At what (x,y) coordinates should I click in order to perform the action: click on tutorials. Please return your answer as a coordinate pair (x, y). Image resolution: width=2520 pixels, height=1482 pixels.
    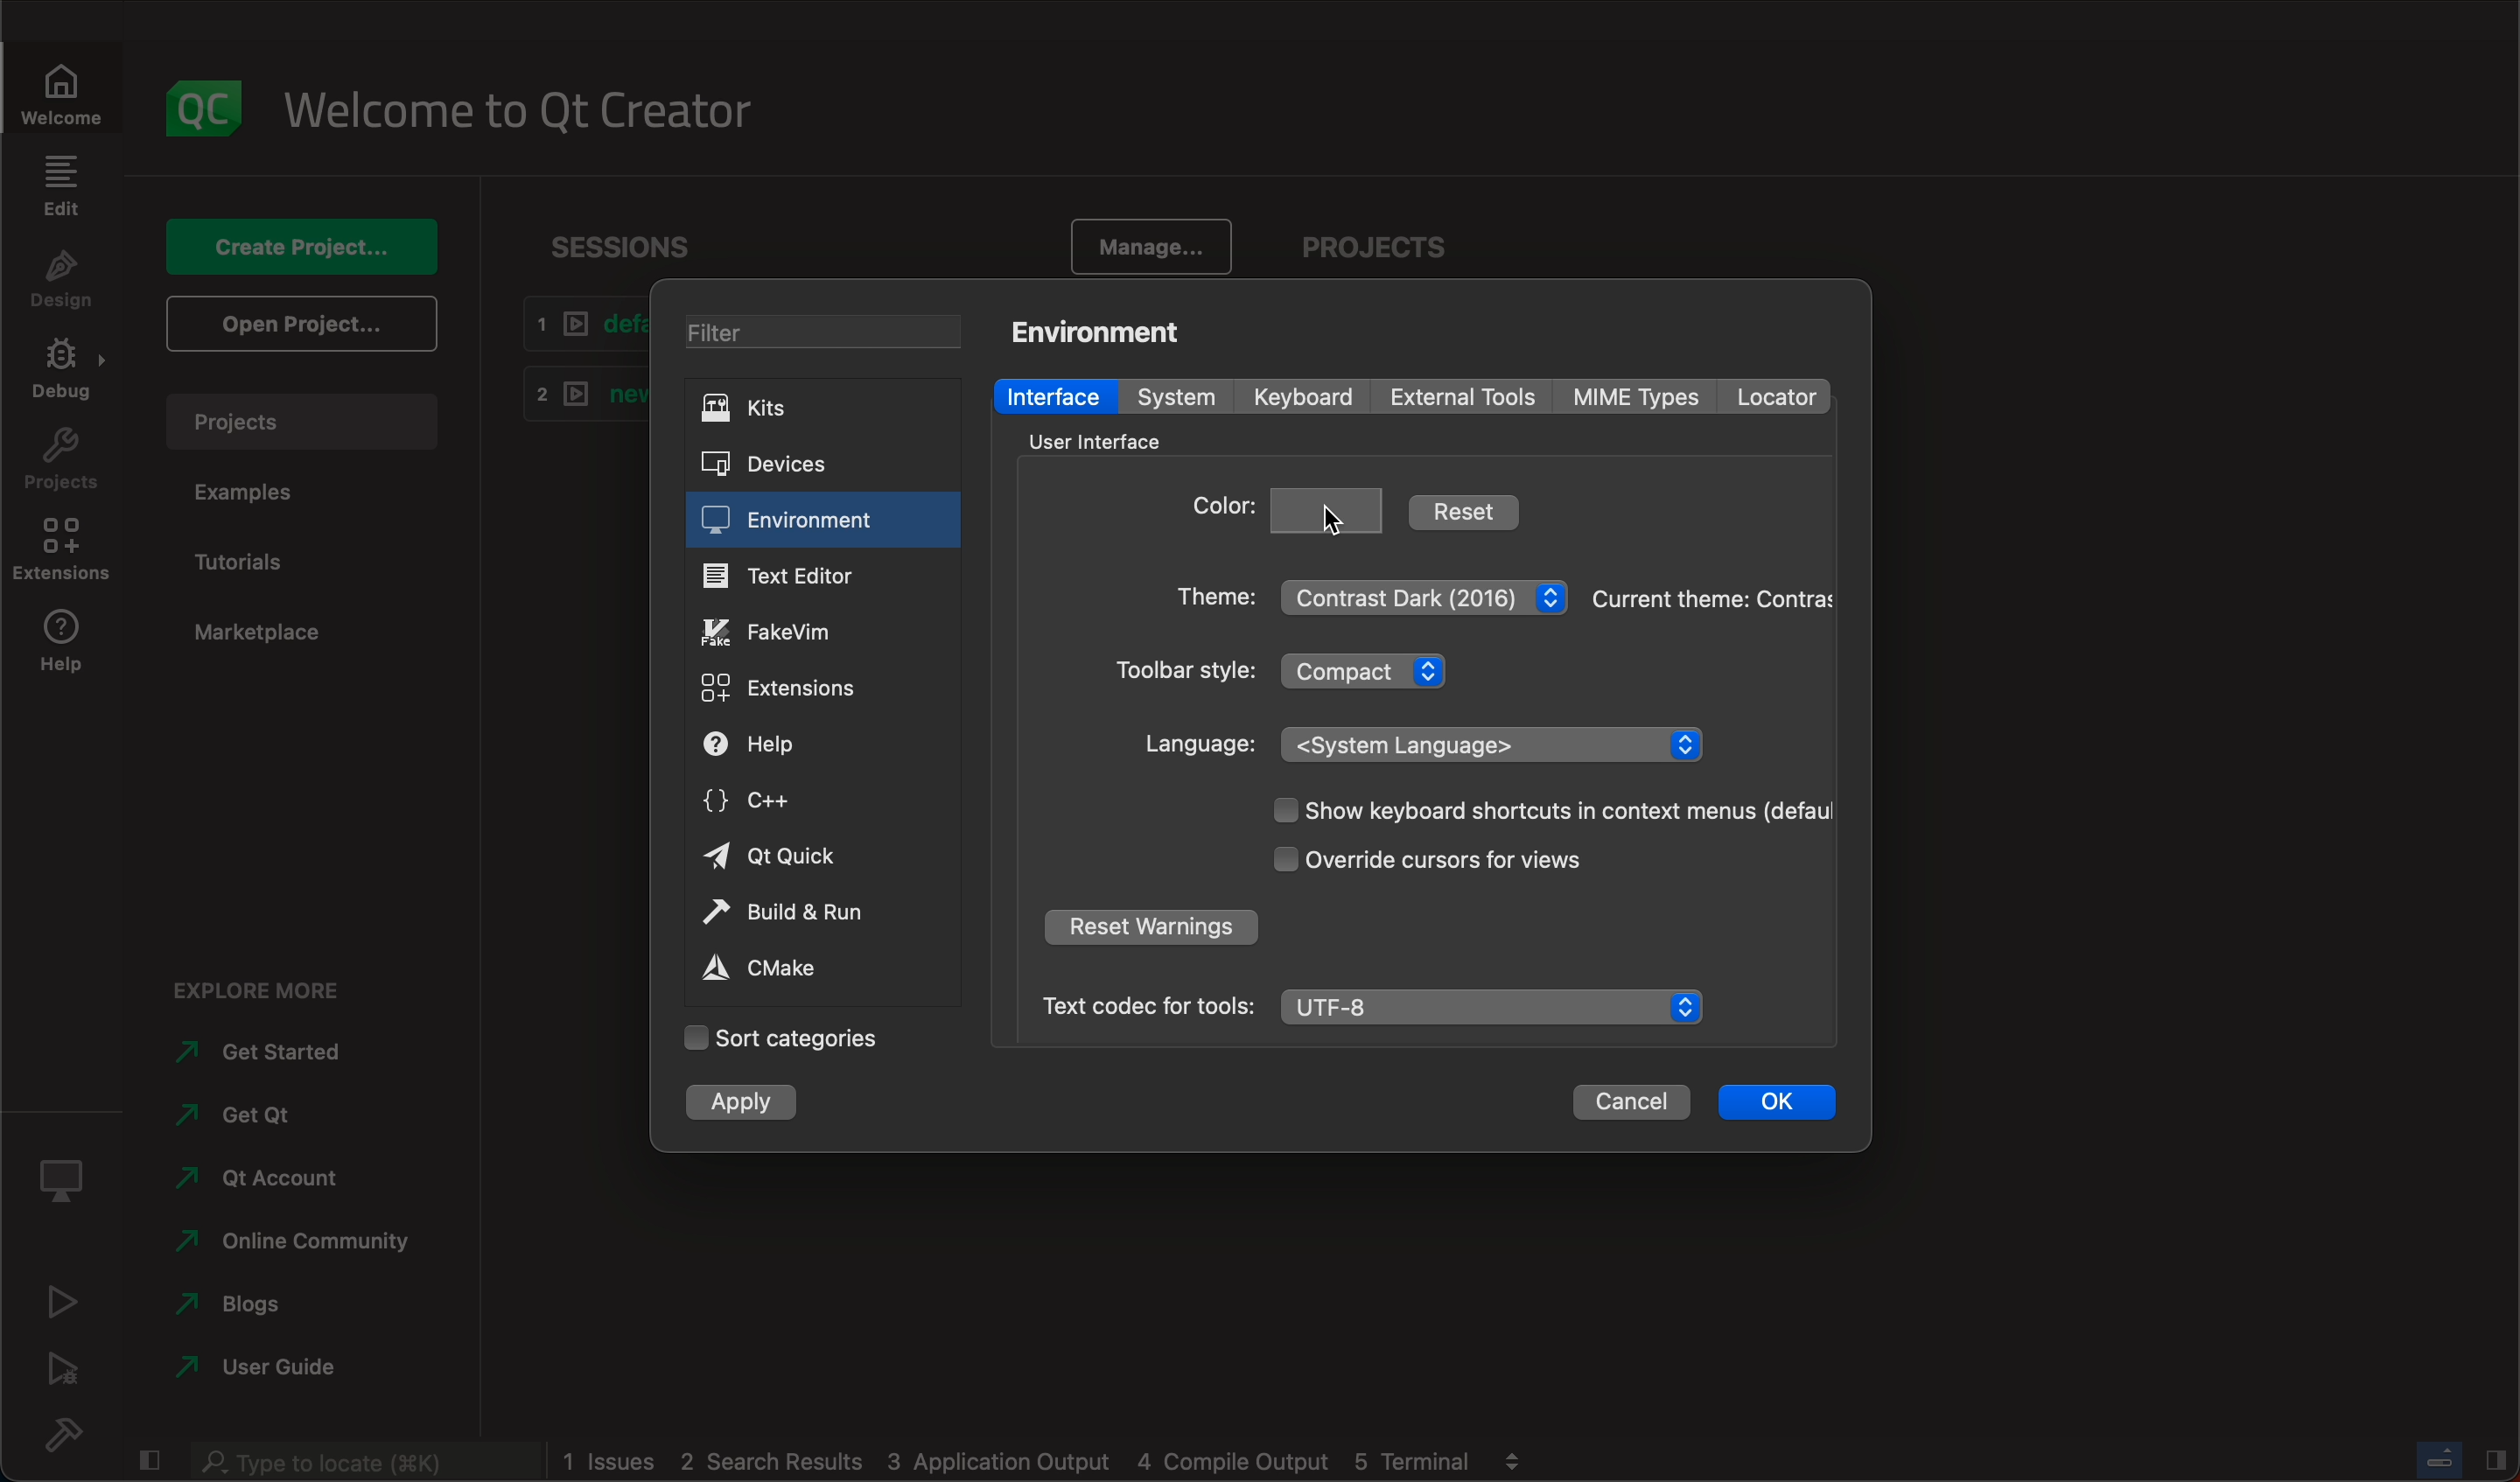
    Looking at the image, I should click on (267, 559).